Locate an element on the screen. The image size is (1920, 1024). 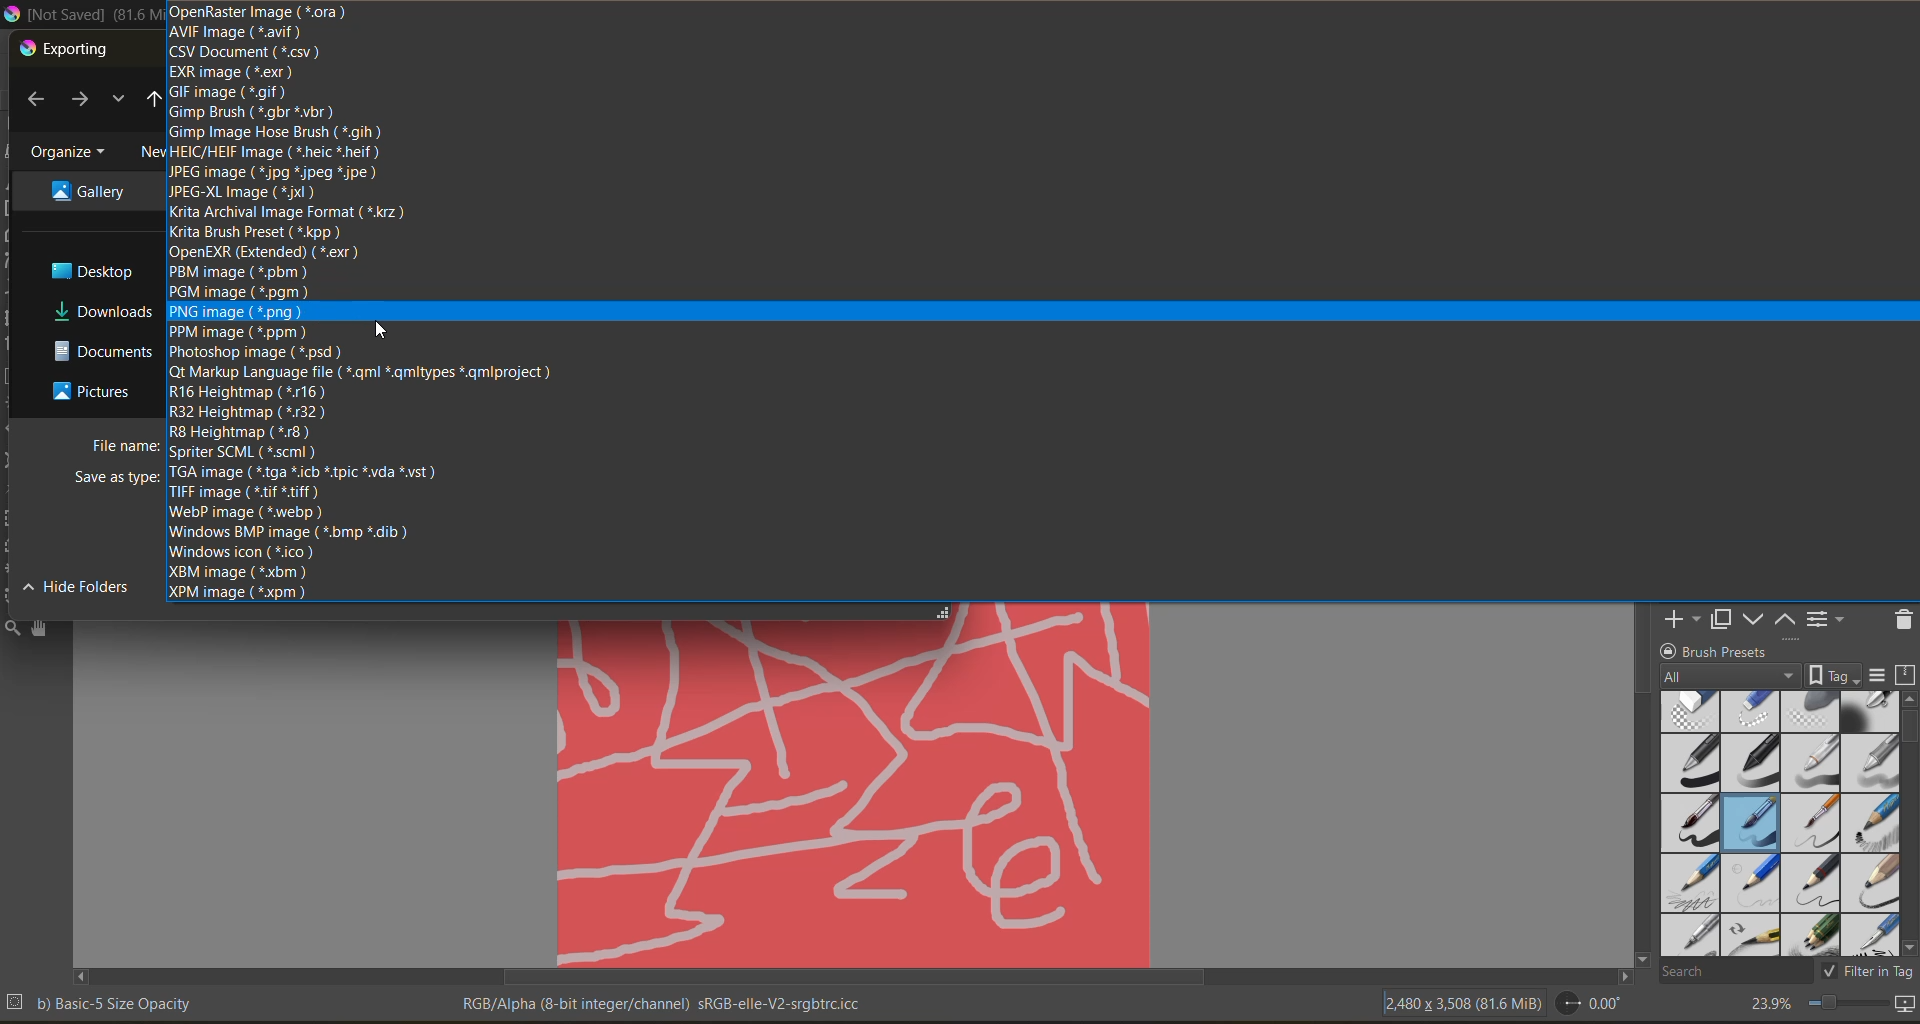
view/change layer is located at coordinates (1831, 618).